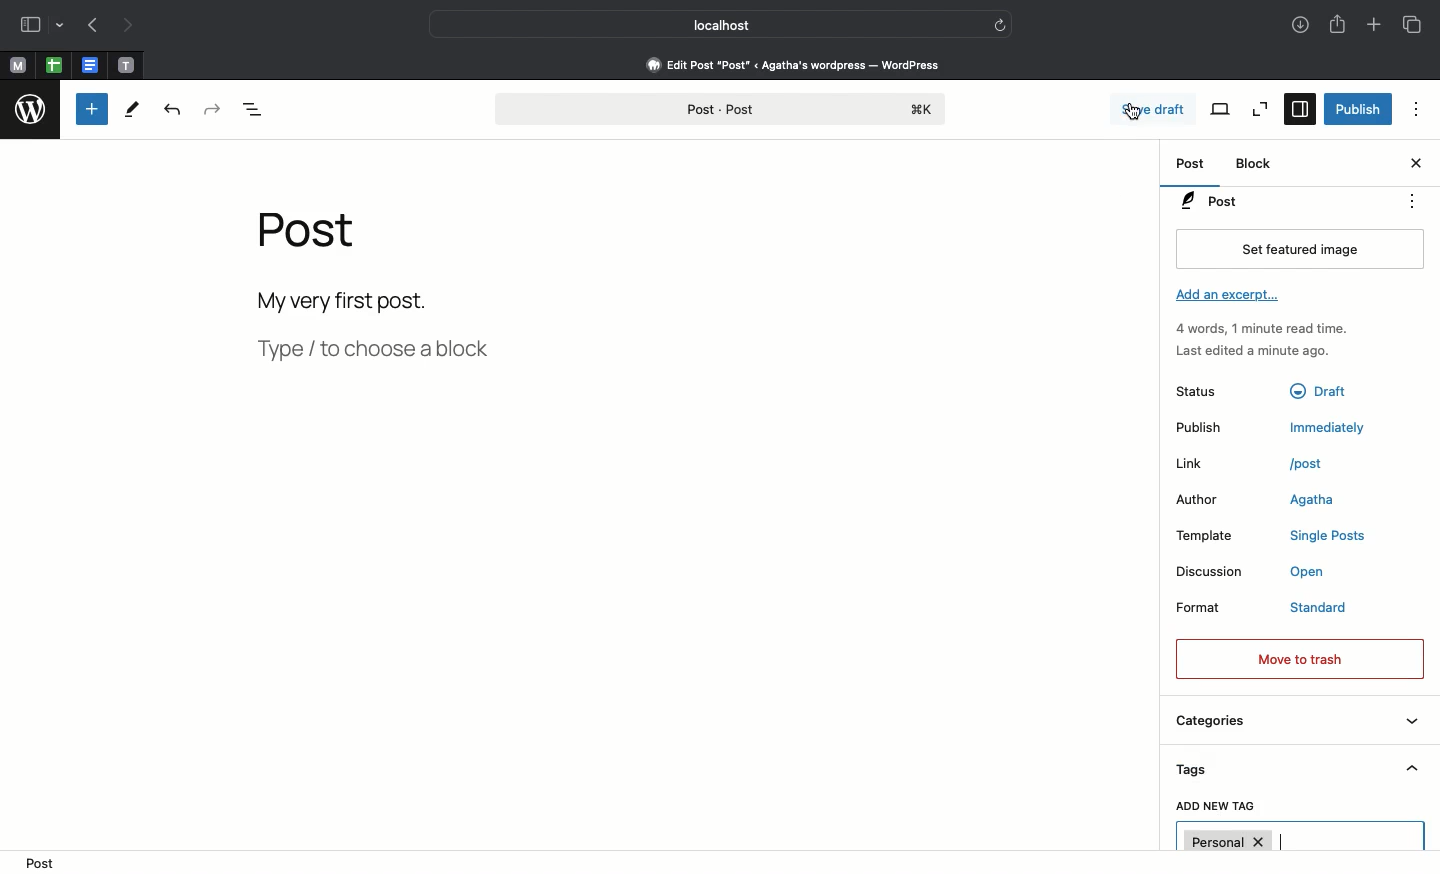  I want to click on Sidebar, so click(1298, 109).